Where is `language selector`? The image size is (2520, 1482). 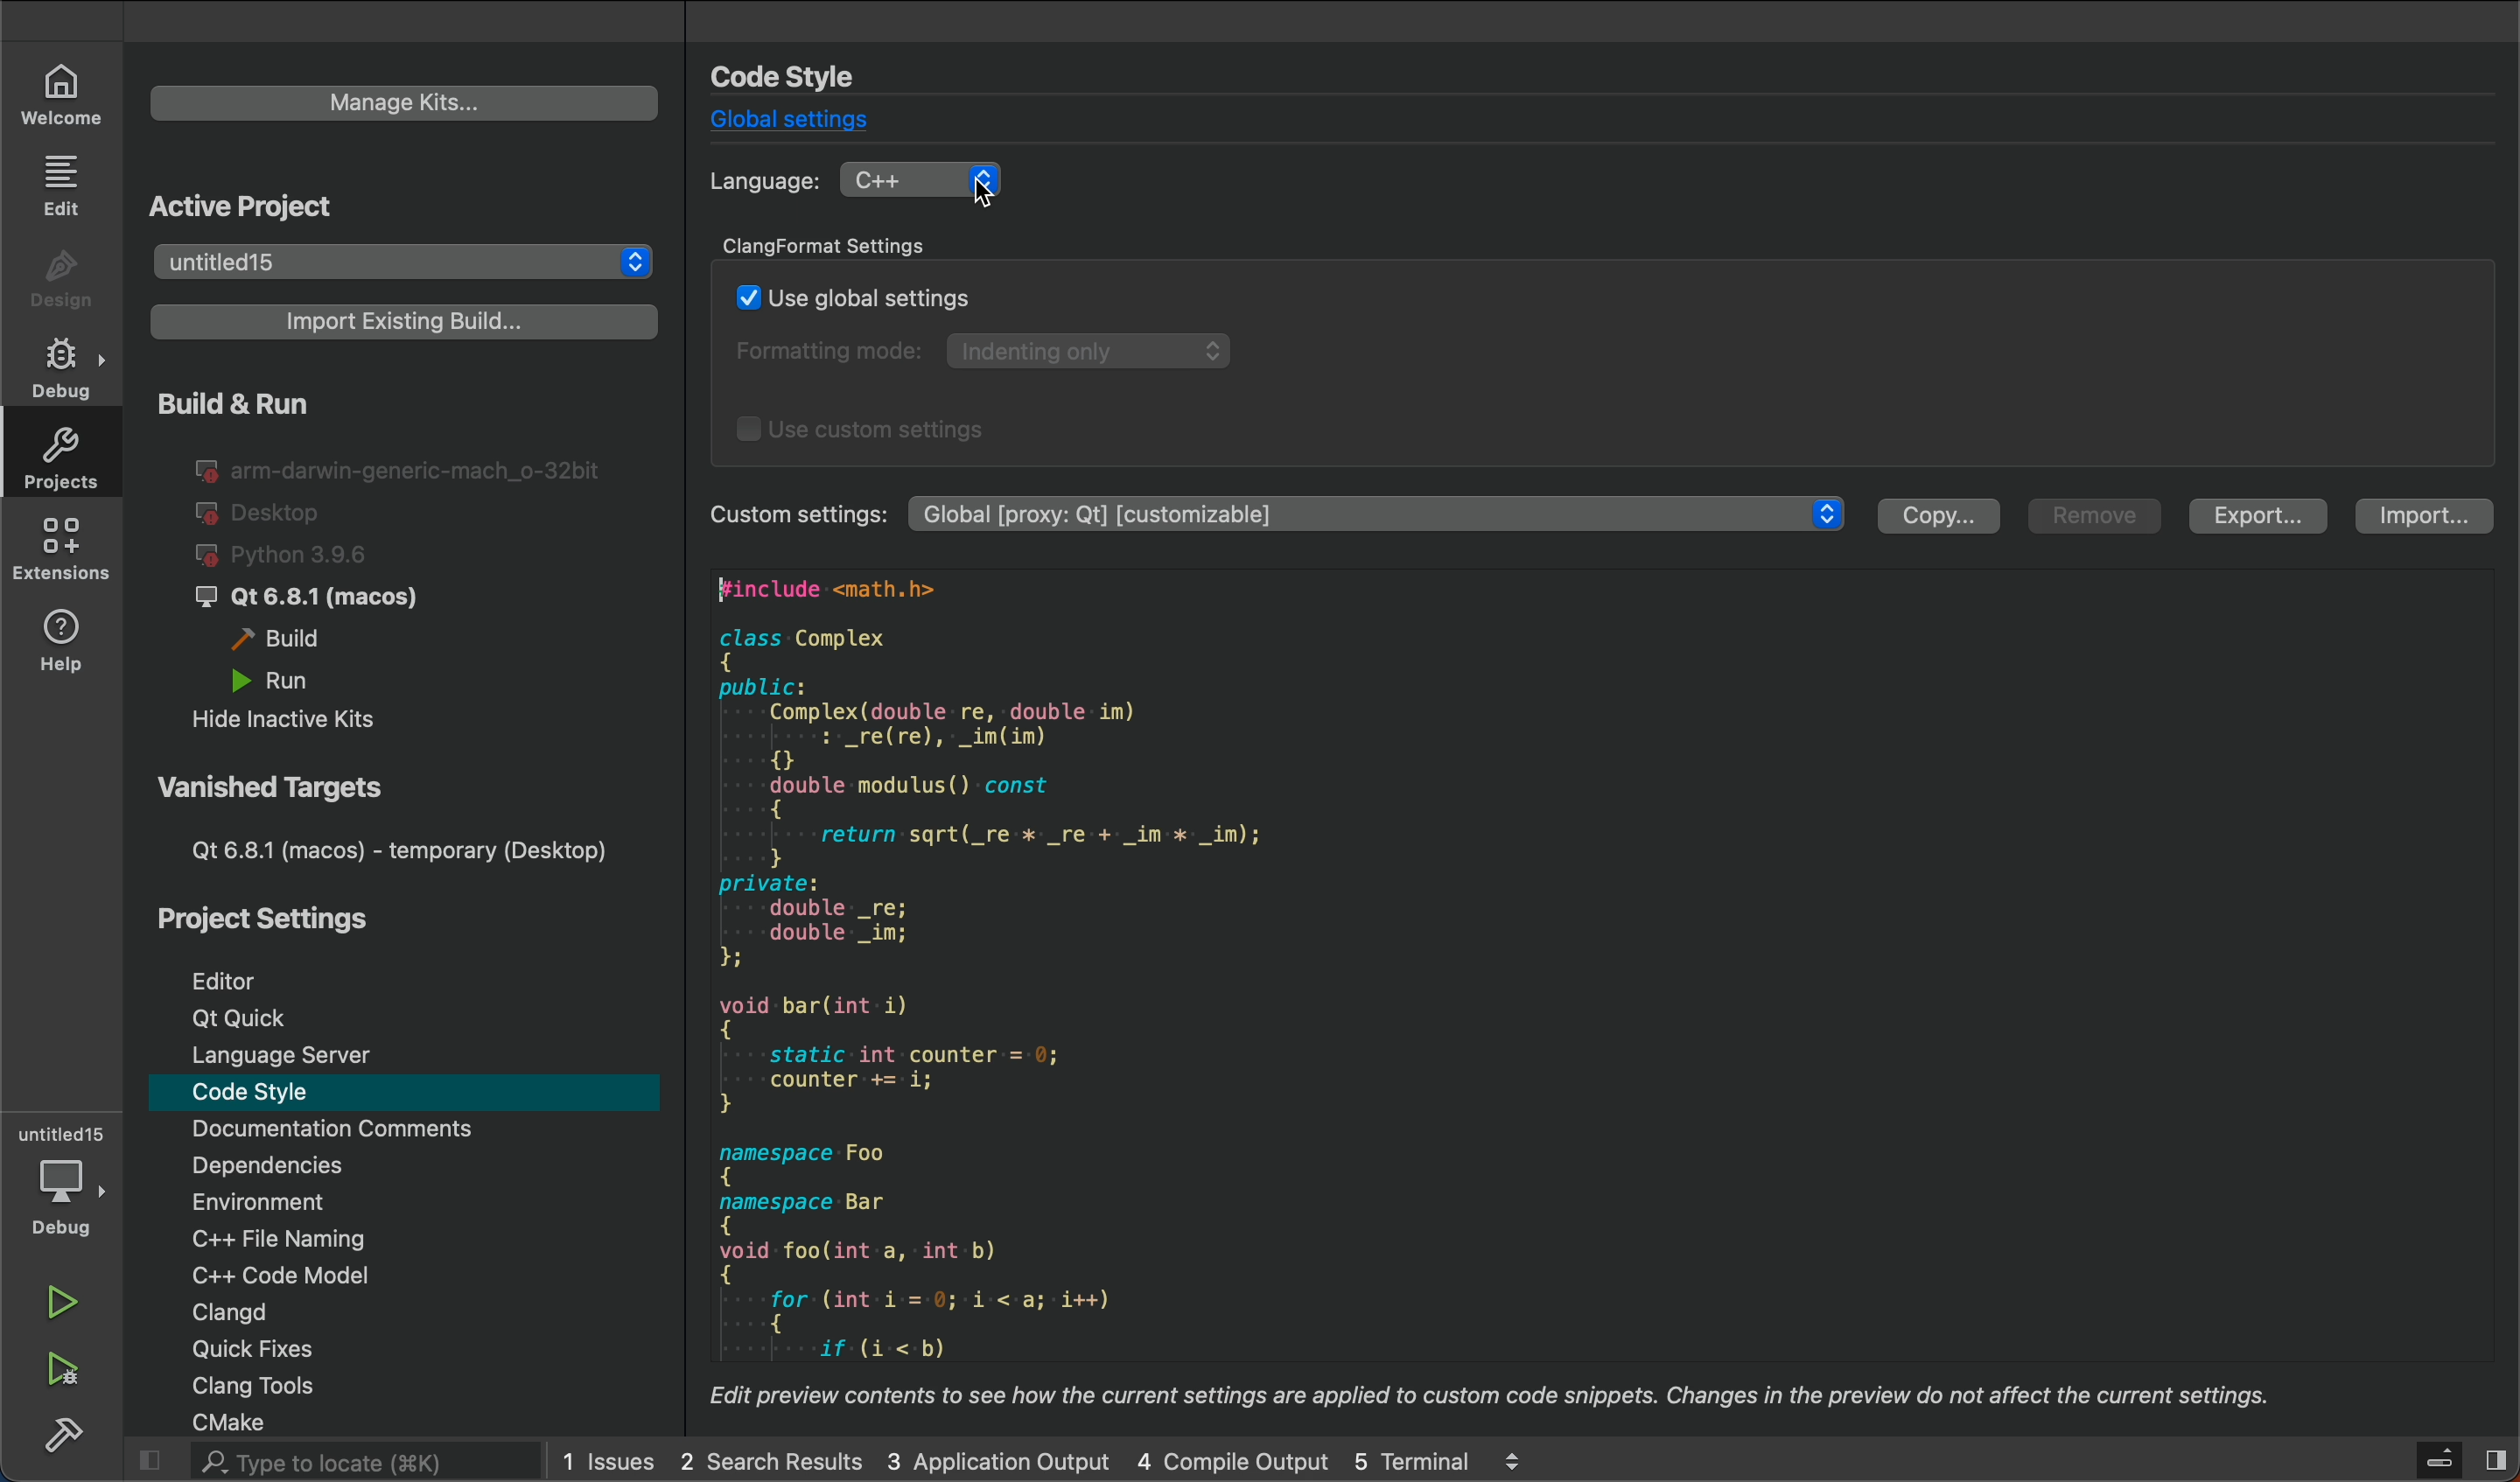 language selector is located at coordinates (936, 179).